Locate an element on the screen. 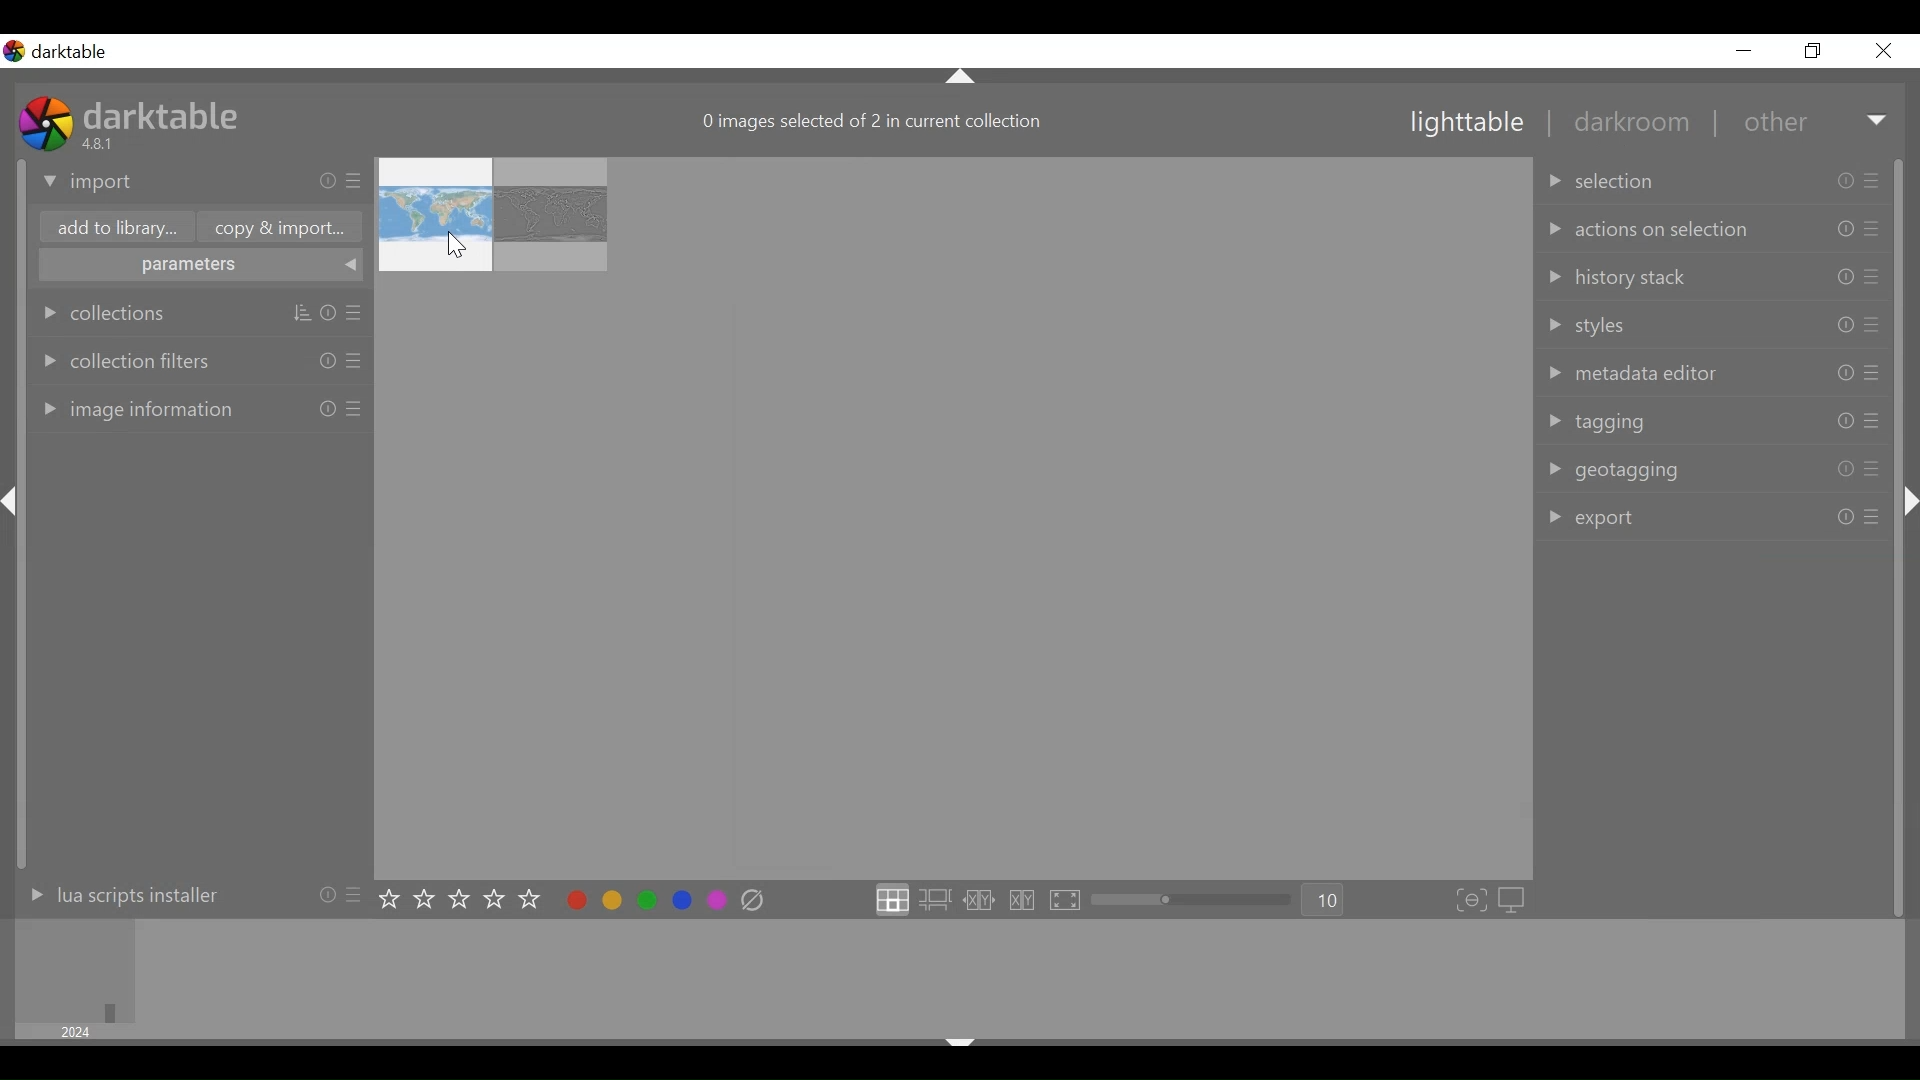  tagging is located at coordinates (1715, 420).